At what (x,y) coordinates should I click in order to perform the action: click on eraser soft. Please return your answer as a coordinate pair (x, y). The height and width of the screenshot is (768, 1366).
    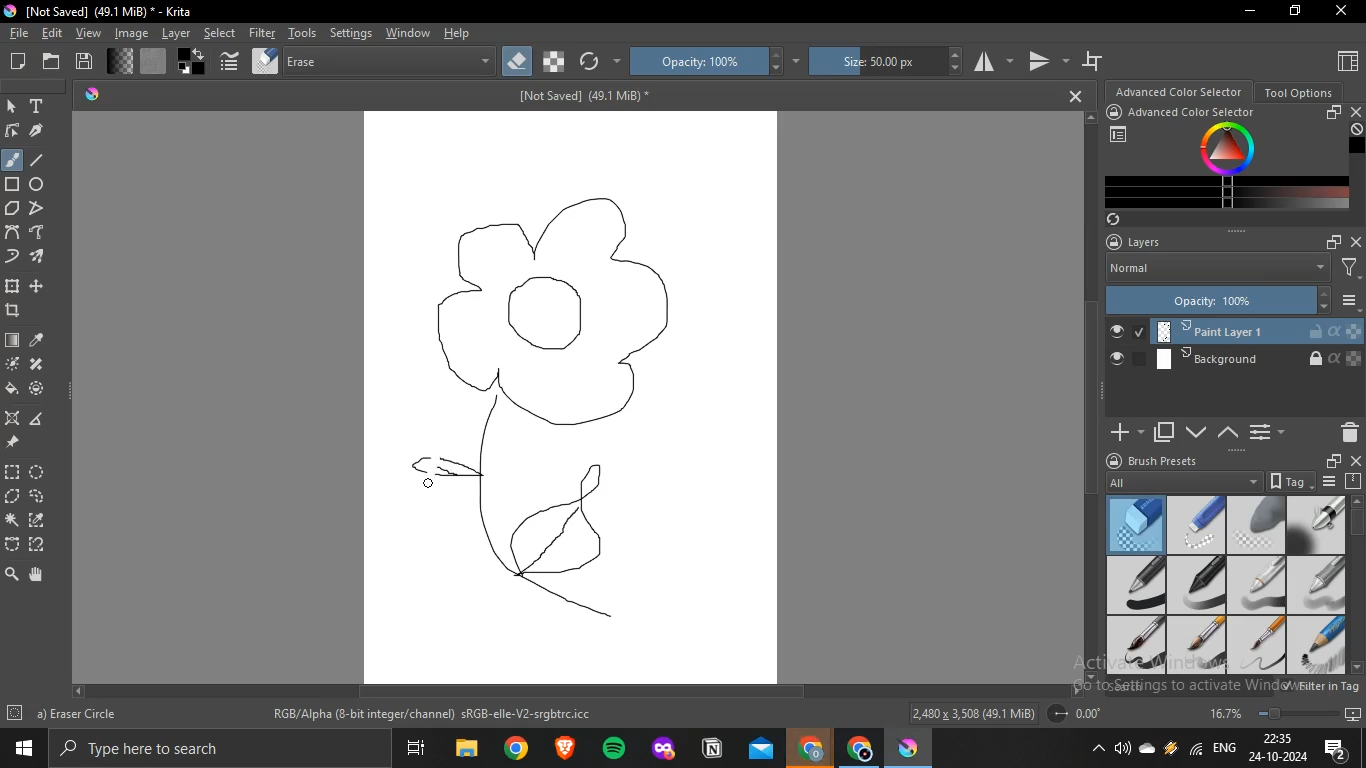
    Looking at the image, I should click on (1256, 524).